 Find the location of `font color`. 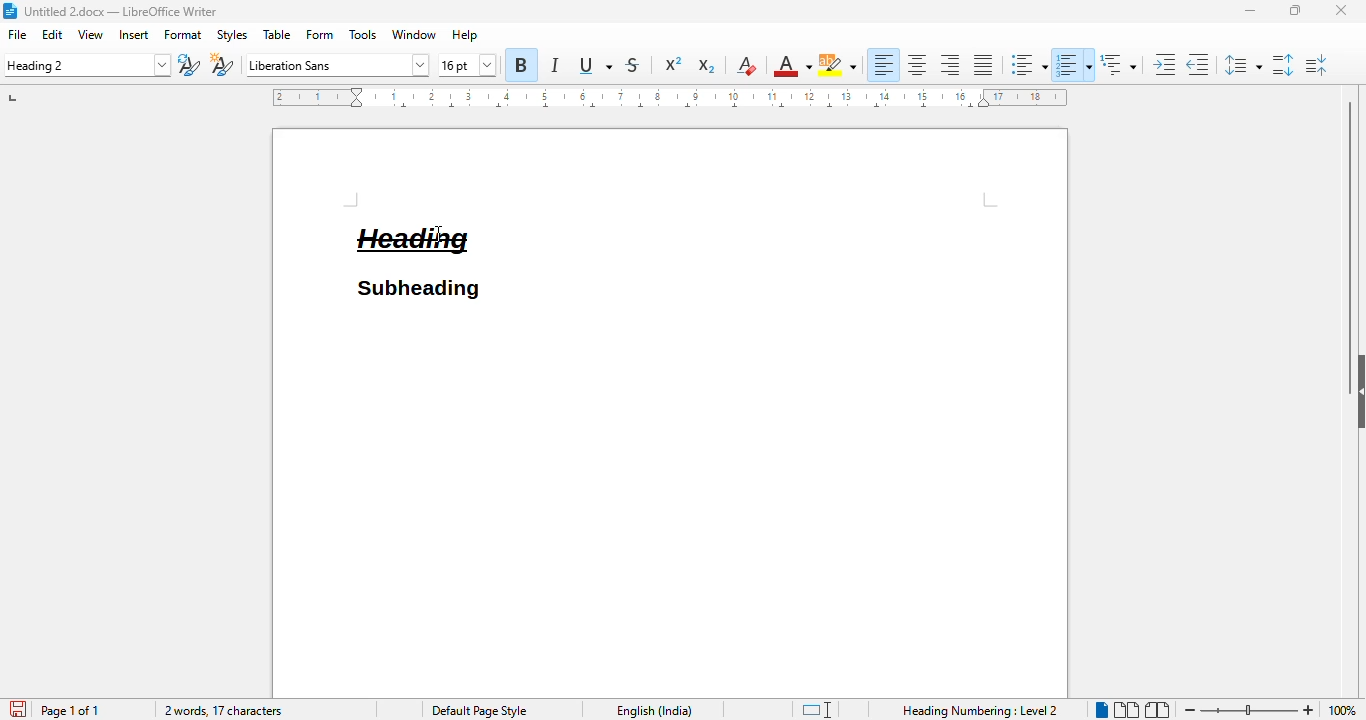

font color is located at coordinates (791, 66).